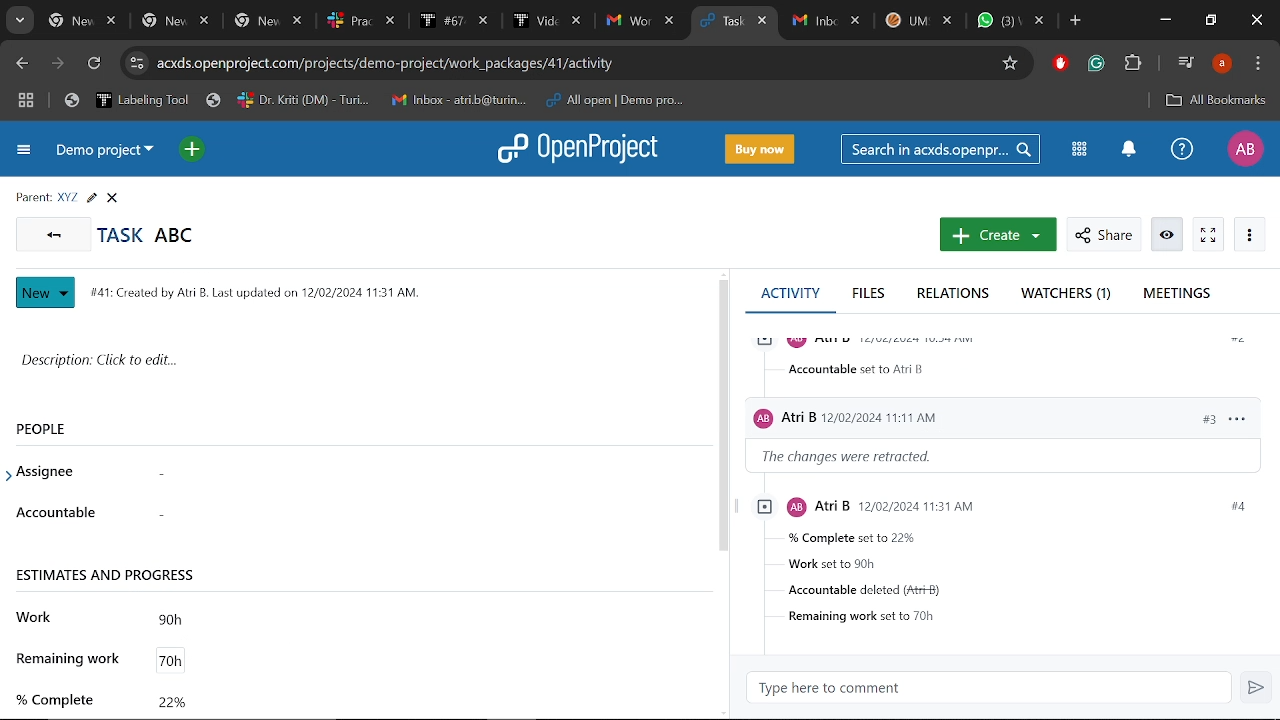  I want to click on People, so click(63, 428).